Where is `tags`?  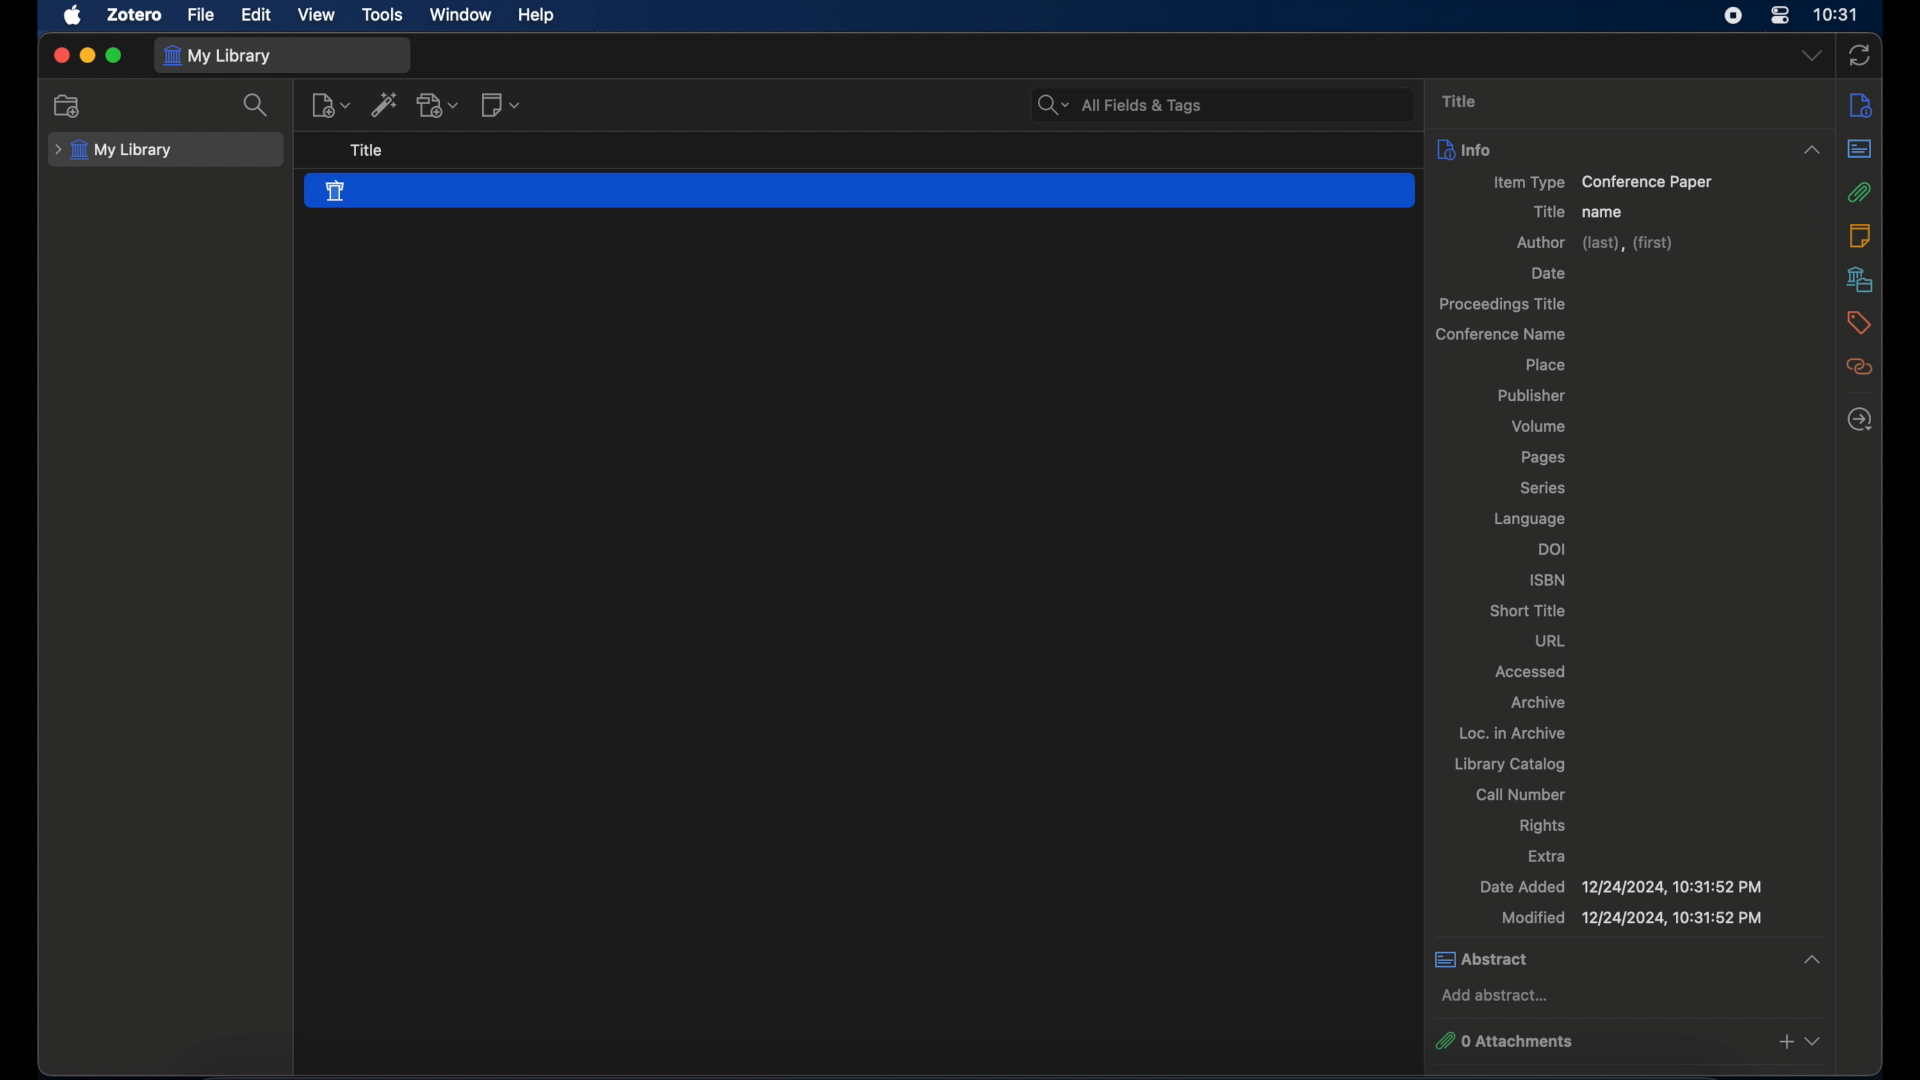 tags is located at coordinates (1858, 323).